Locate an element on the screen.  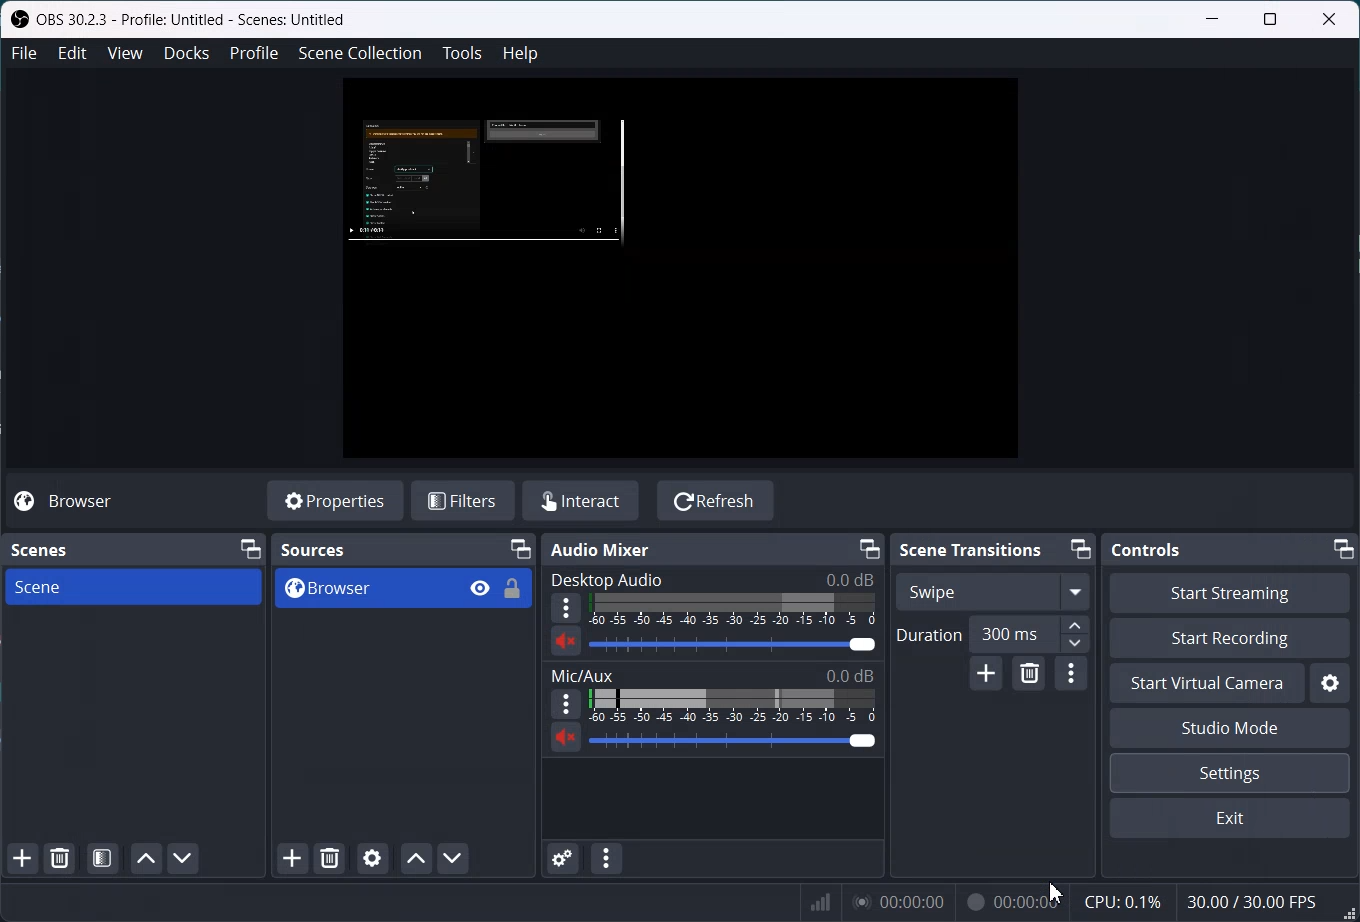
Remove selected Sources is located at coordinates (330, 858).